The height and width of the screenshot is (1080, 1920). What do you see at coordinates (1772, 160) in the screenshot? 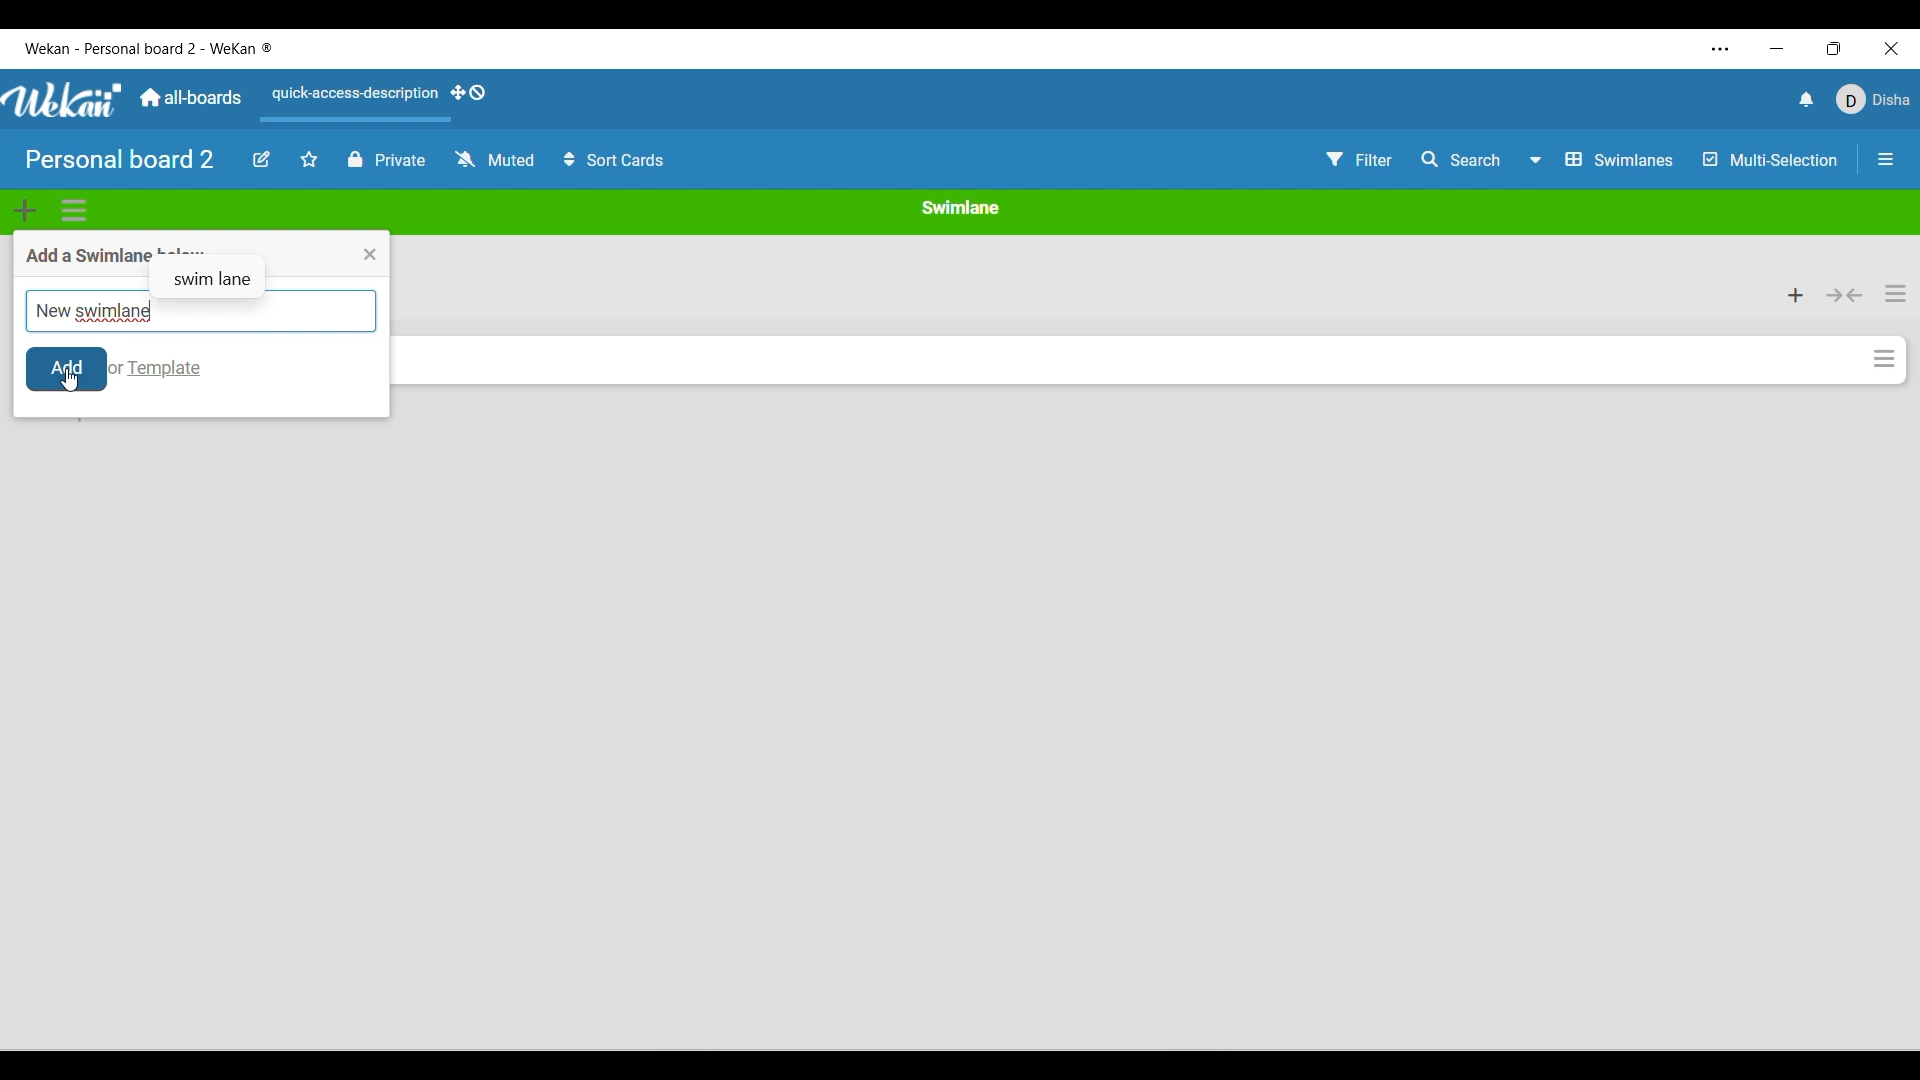
I see `Toggle for multi-selection` at bounding box center [1772, 160].